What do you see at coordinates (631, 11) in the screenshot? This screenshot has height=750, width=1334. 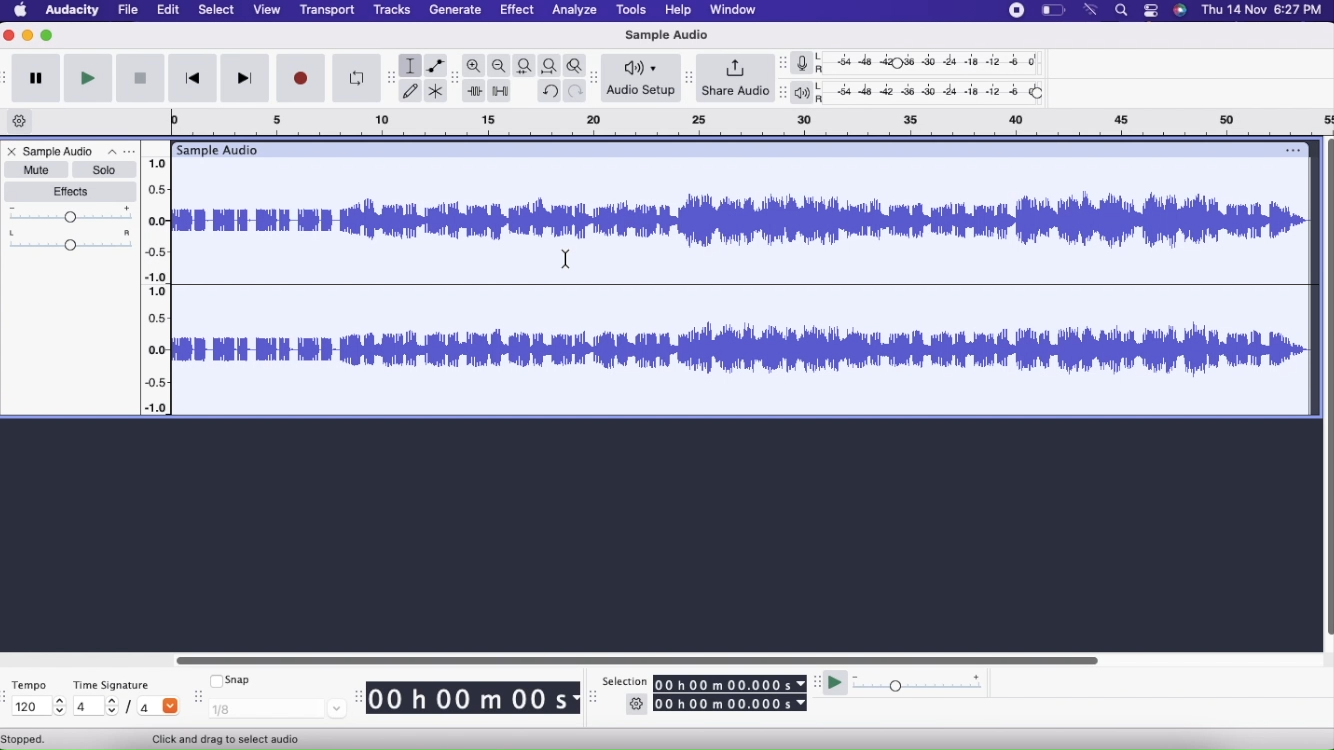 I see `Tools` at bounding box center [631, 11].